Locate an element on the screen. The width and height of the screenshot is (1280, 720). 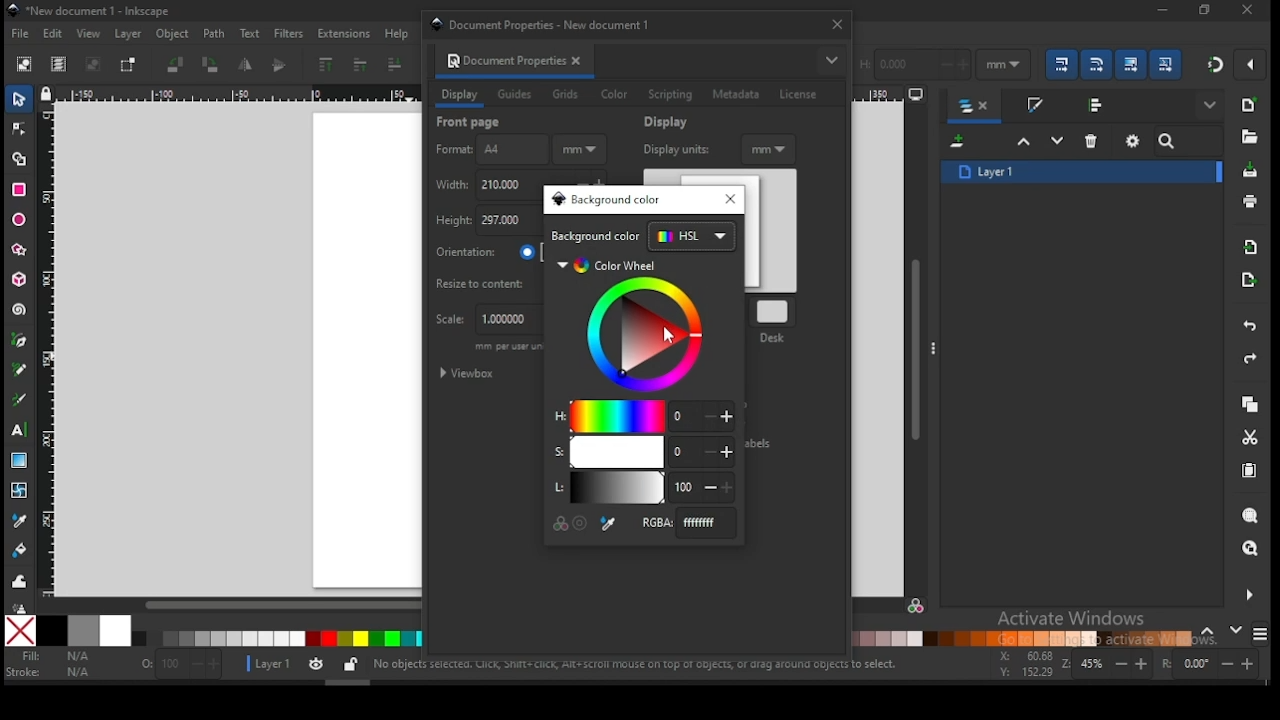
mm per user unit is located at coordinates (507, 349).